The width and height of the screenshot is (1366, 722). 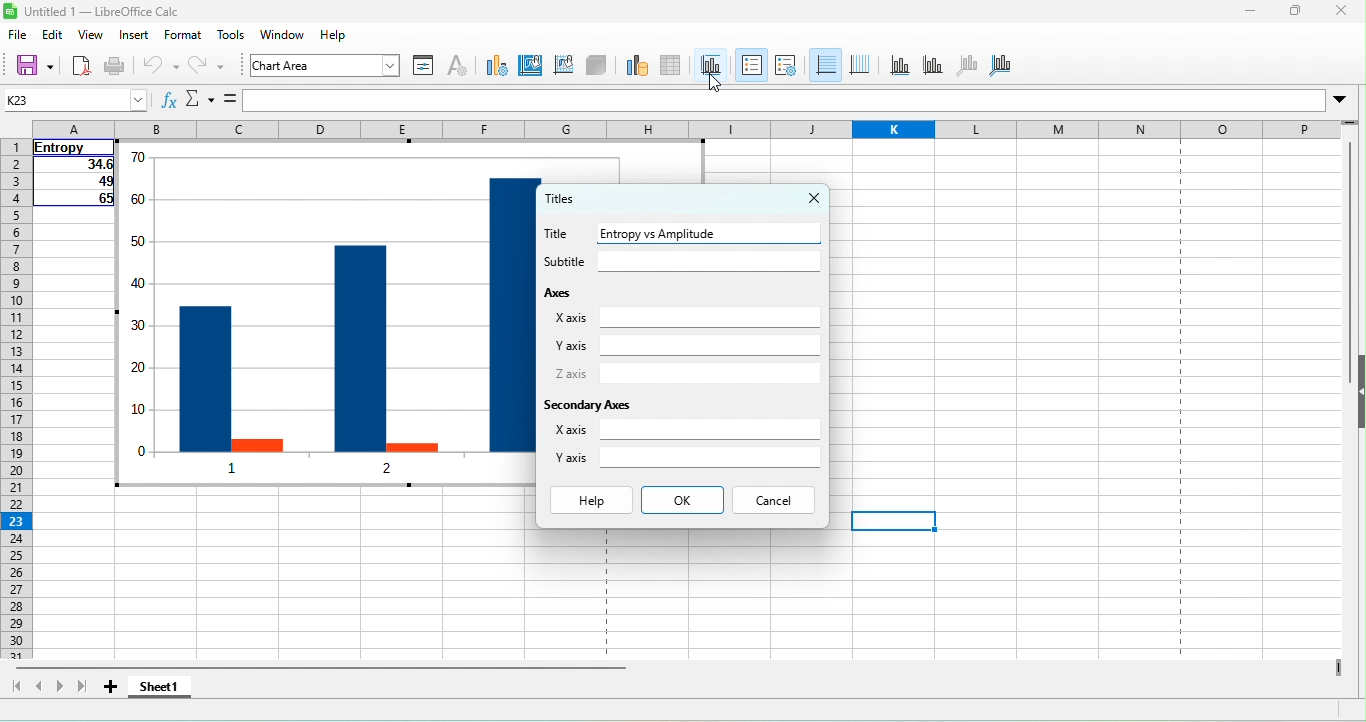 I want to click on drag to view rows, so click(x=1350, y=120).